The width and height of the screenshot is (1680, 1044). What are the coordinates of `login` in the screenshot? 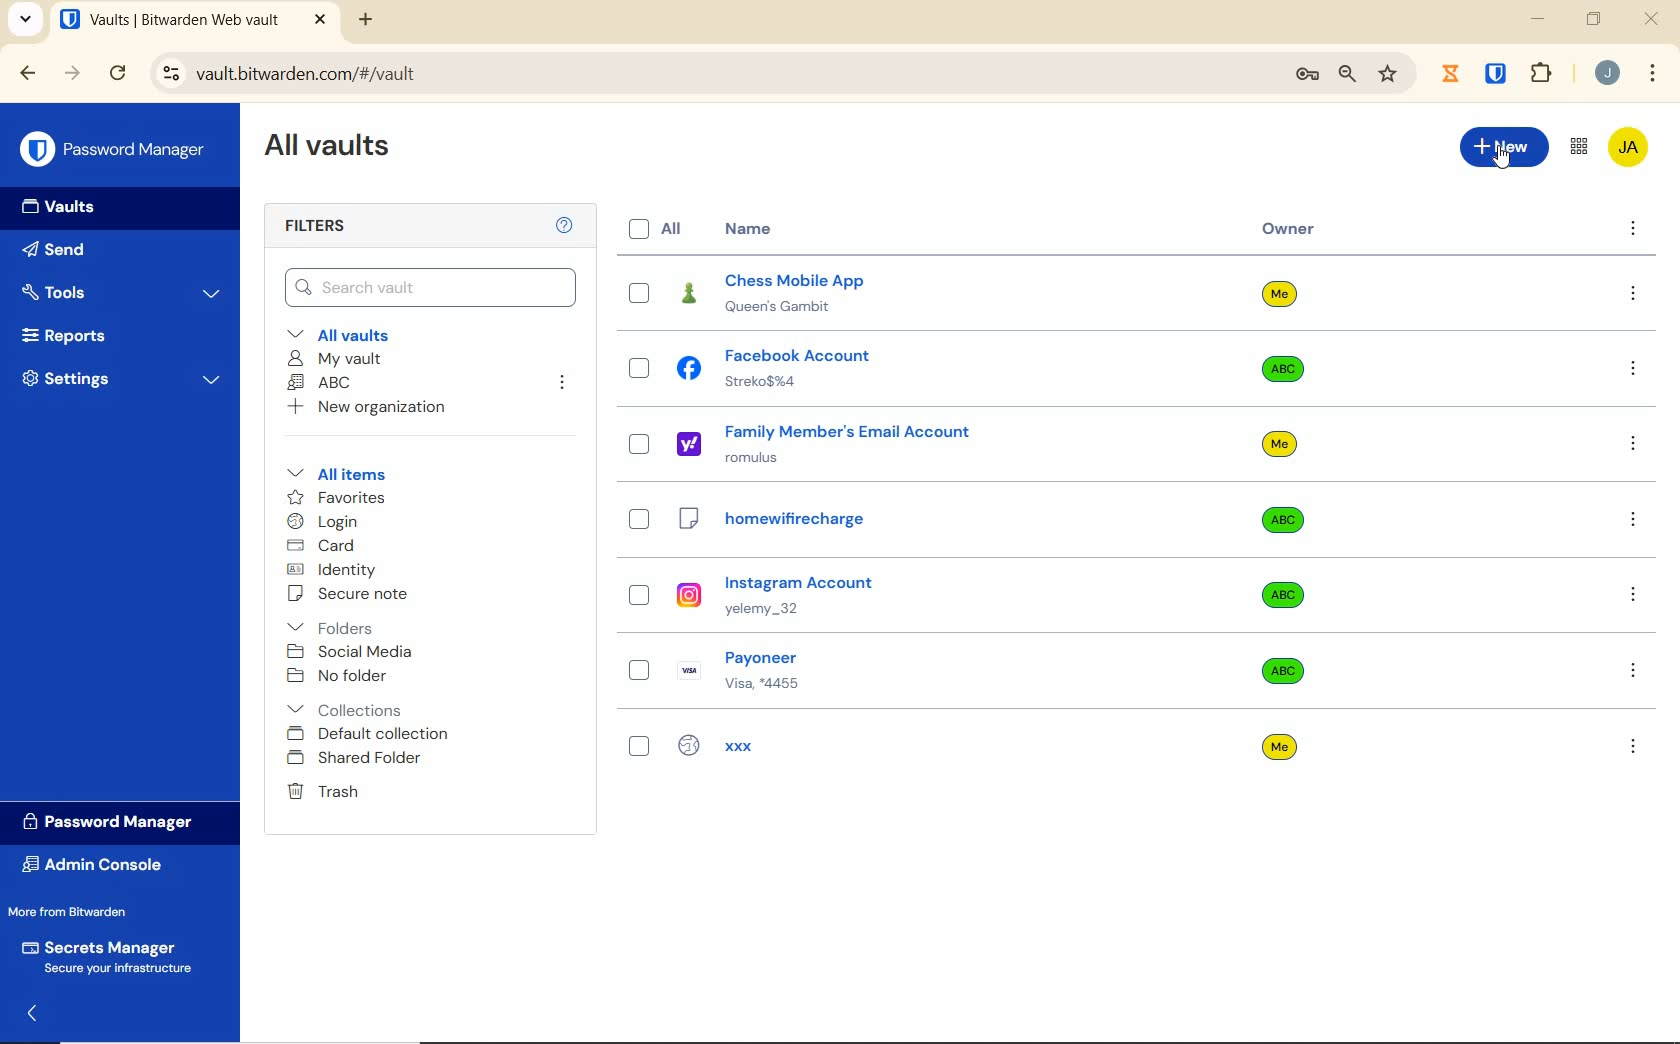 It's located at (327, 523).